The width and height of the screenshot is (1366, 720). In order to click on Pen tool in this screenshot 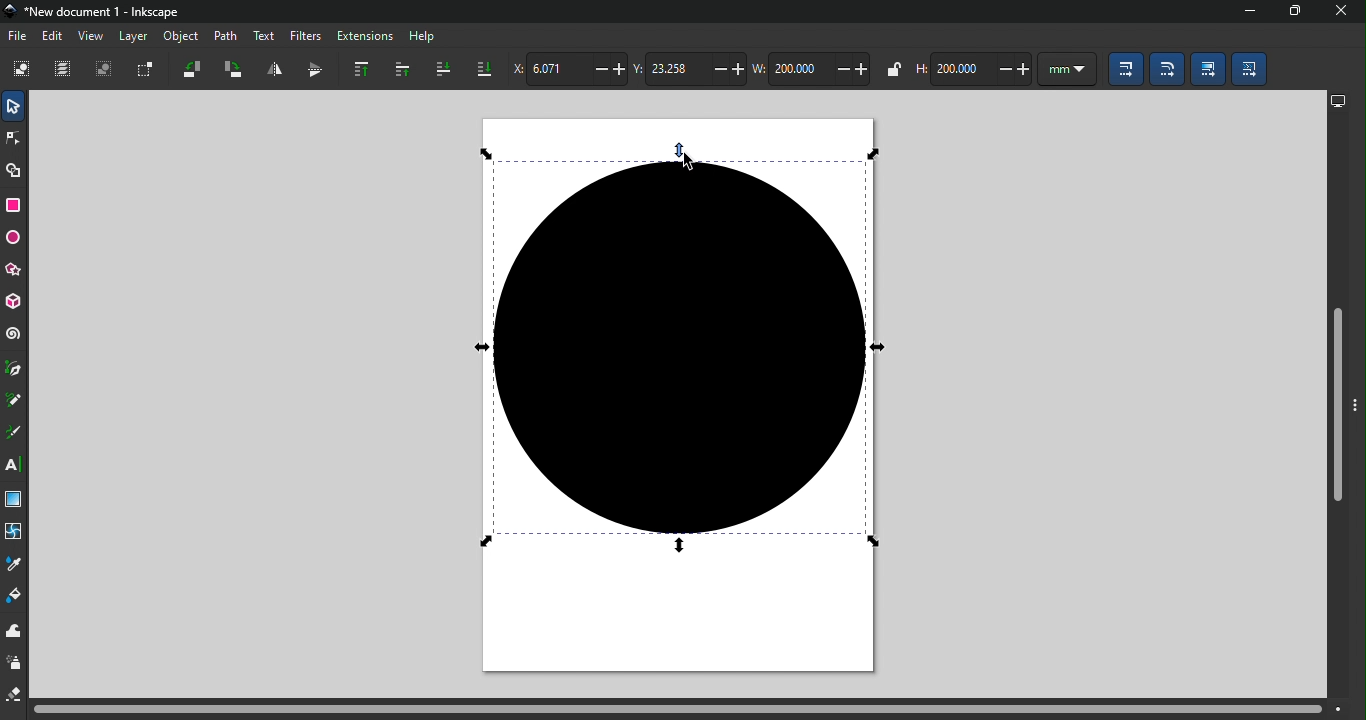, I will do `click(18, 368)`.